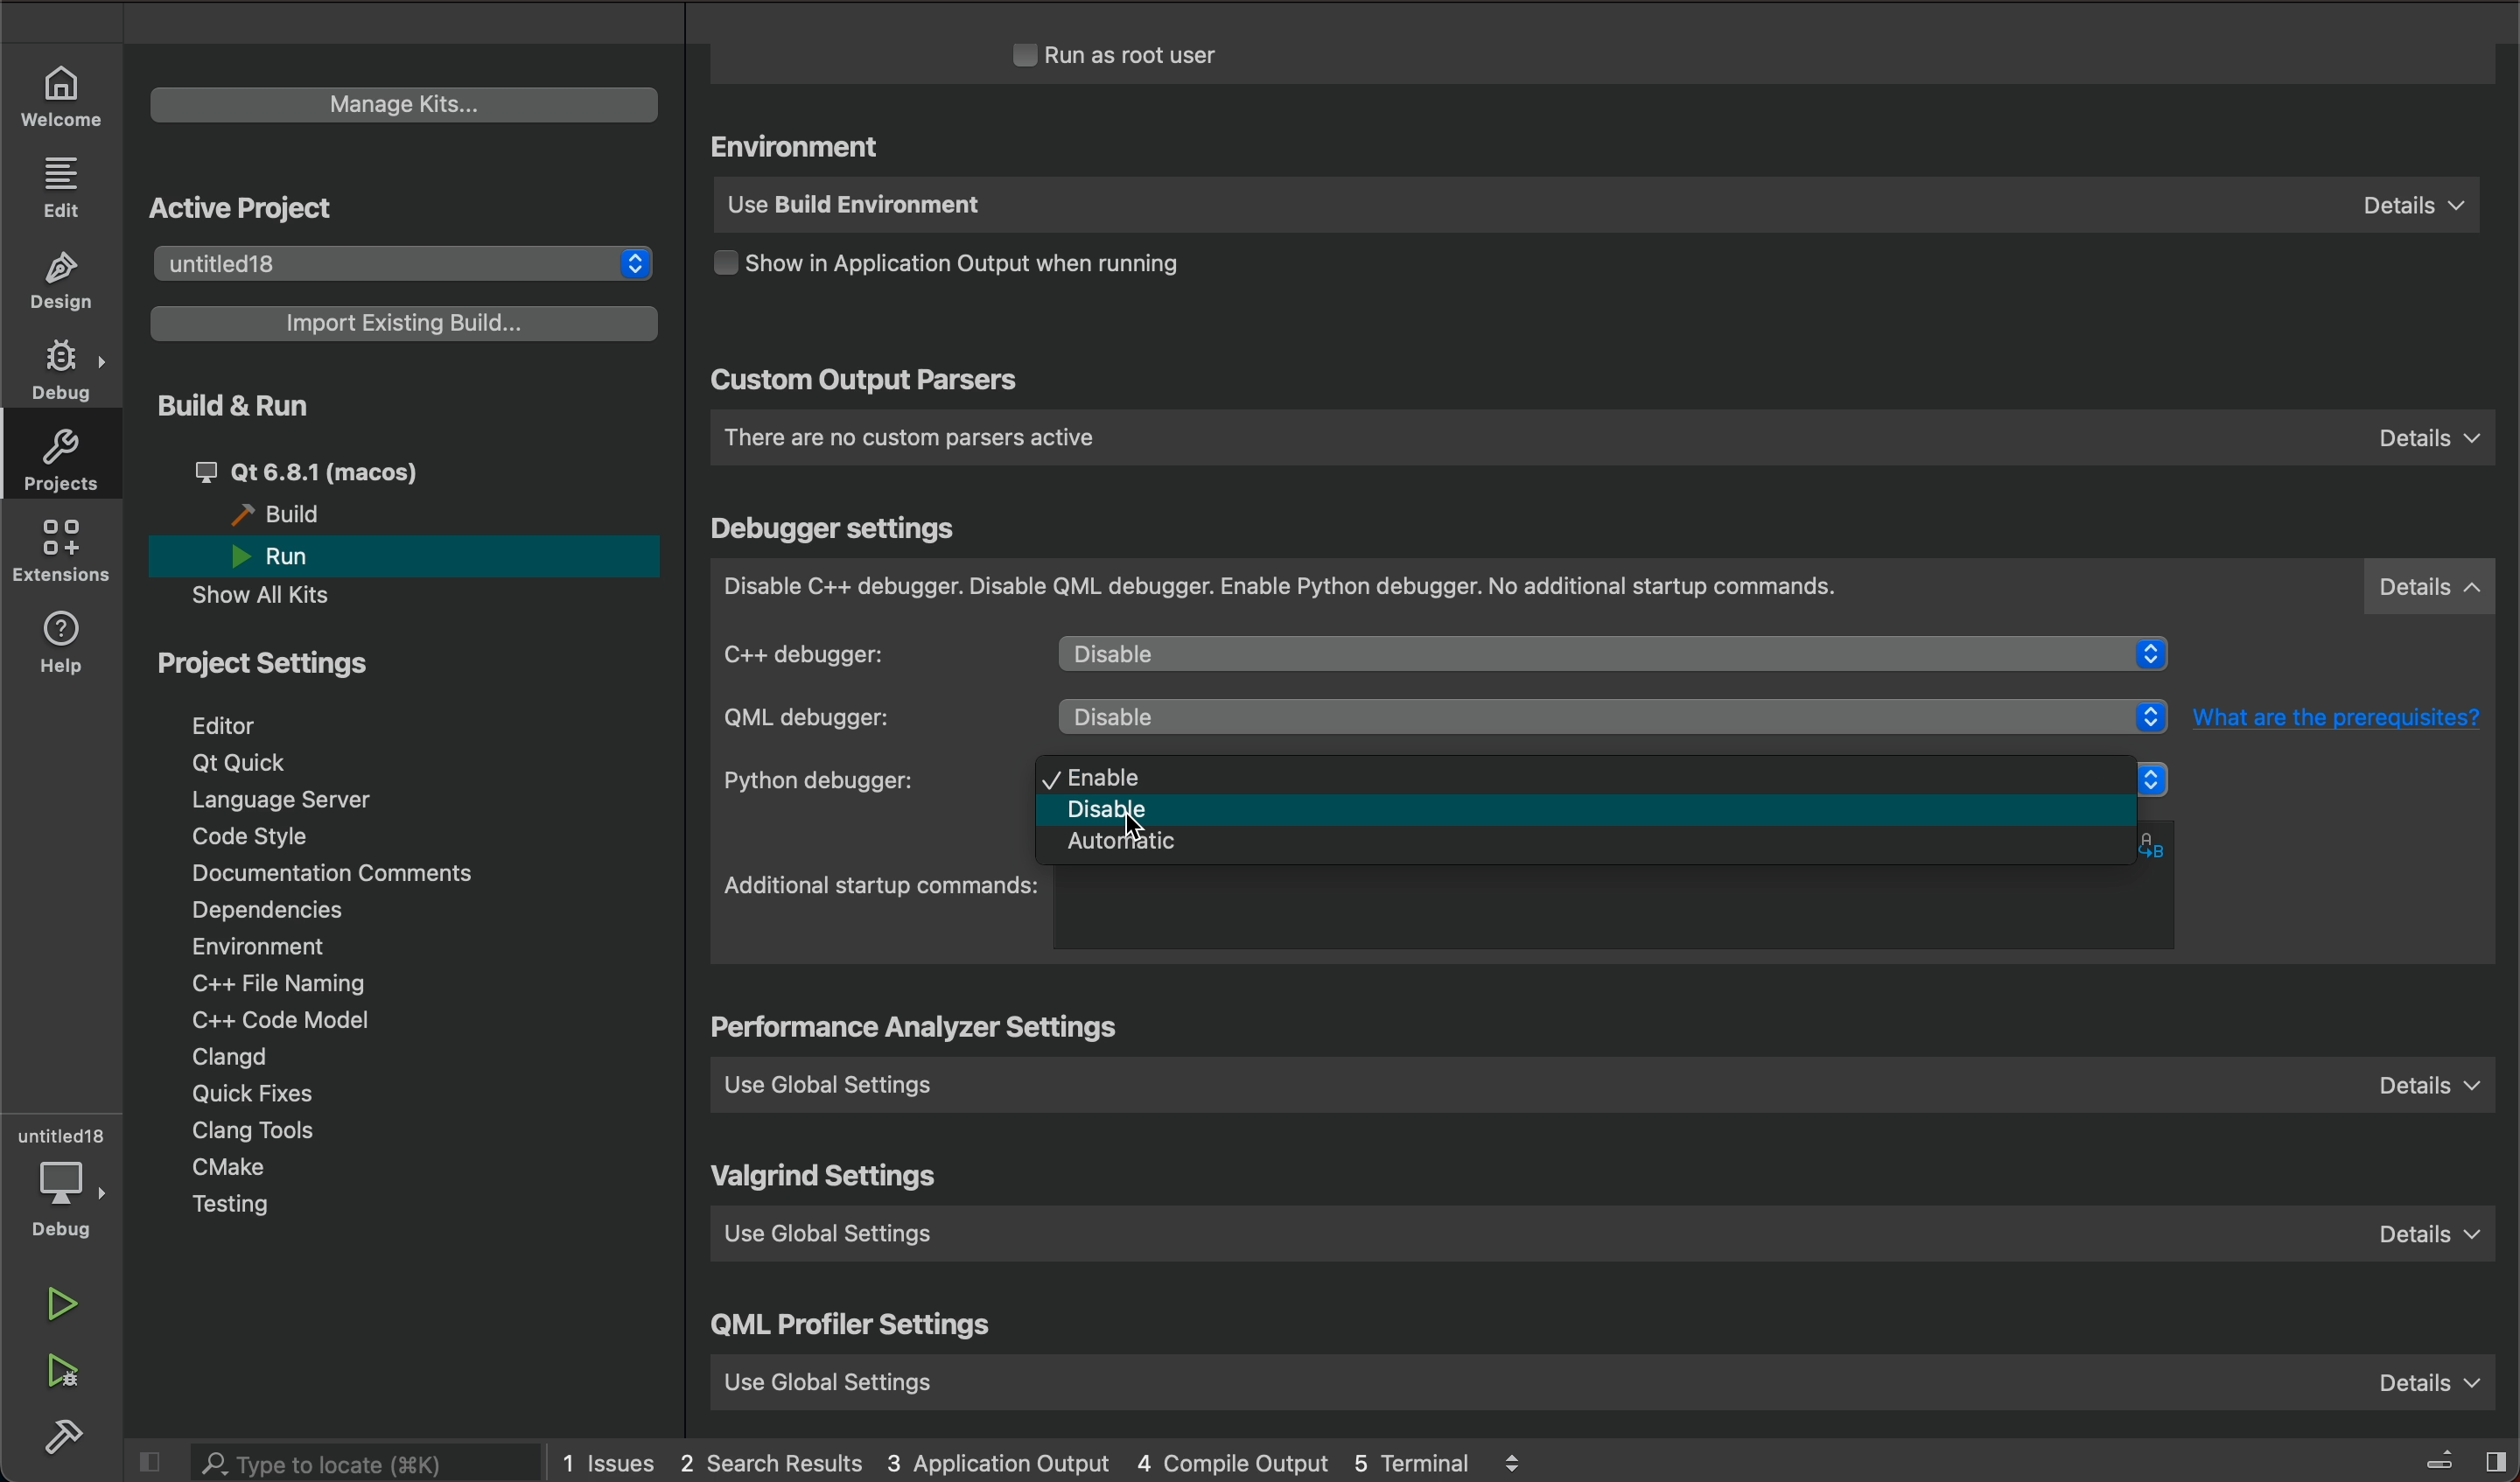  I want to click on qml debugger, so click(856, 718).